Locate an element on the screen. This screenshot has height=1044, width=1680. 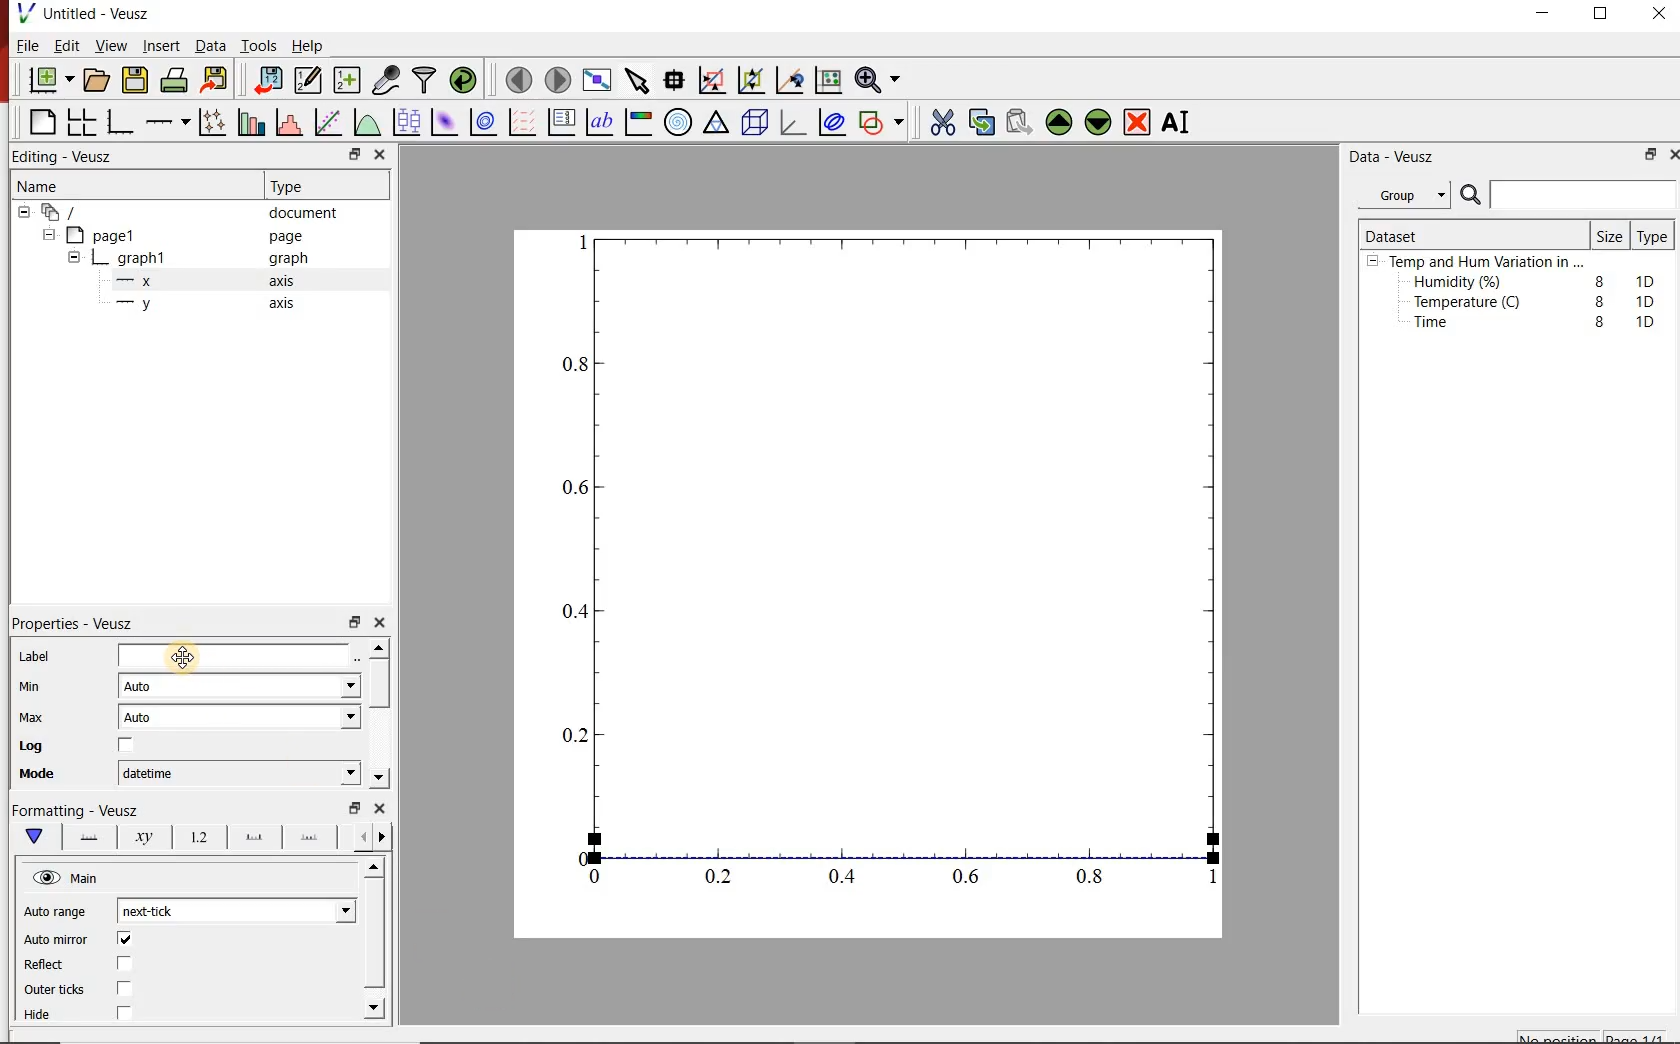
Auto range is located at coordinates (59, 913).